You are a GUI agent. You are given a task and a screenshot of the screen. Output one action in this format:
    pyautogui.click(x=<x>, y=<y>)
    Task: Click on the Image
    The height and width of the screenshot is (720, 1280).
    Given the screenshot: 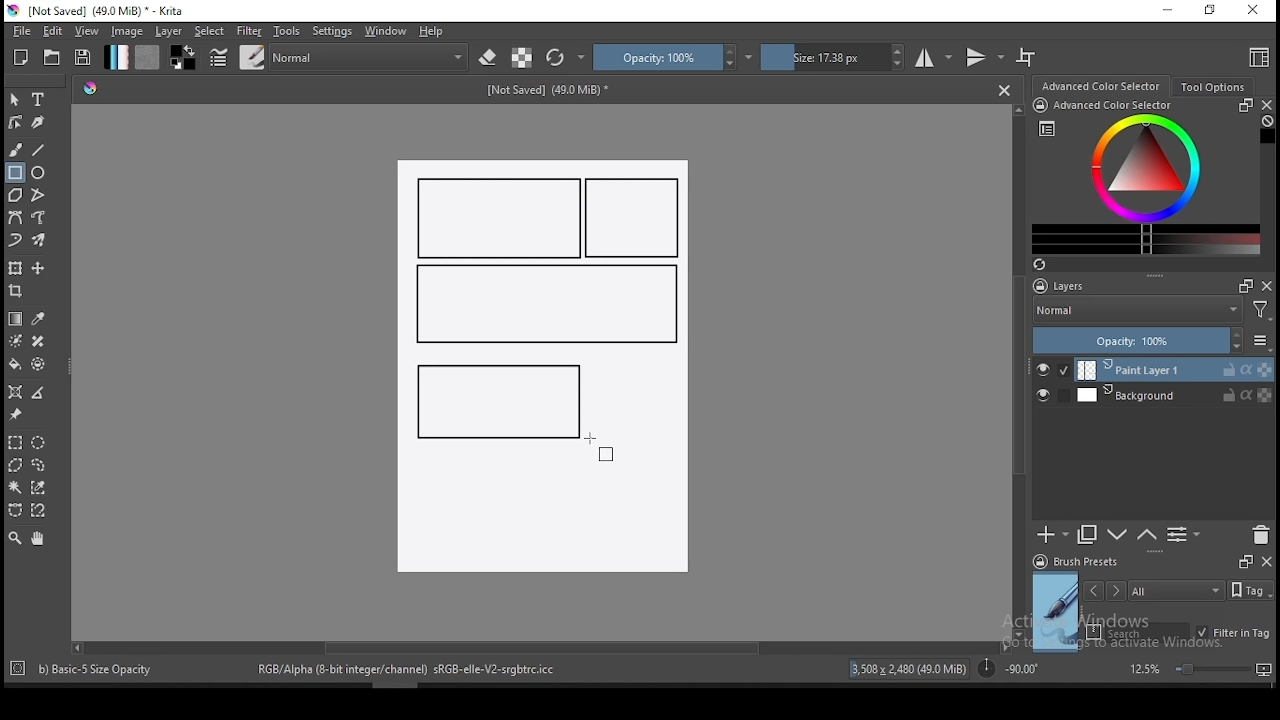 What is the action you would take?
    pyautogui.click(x=541, y=515)
    